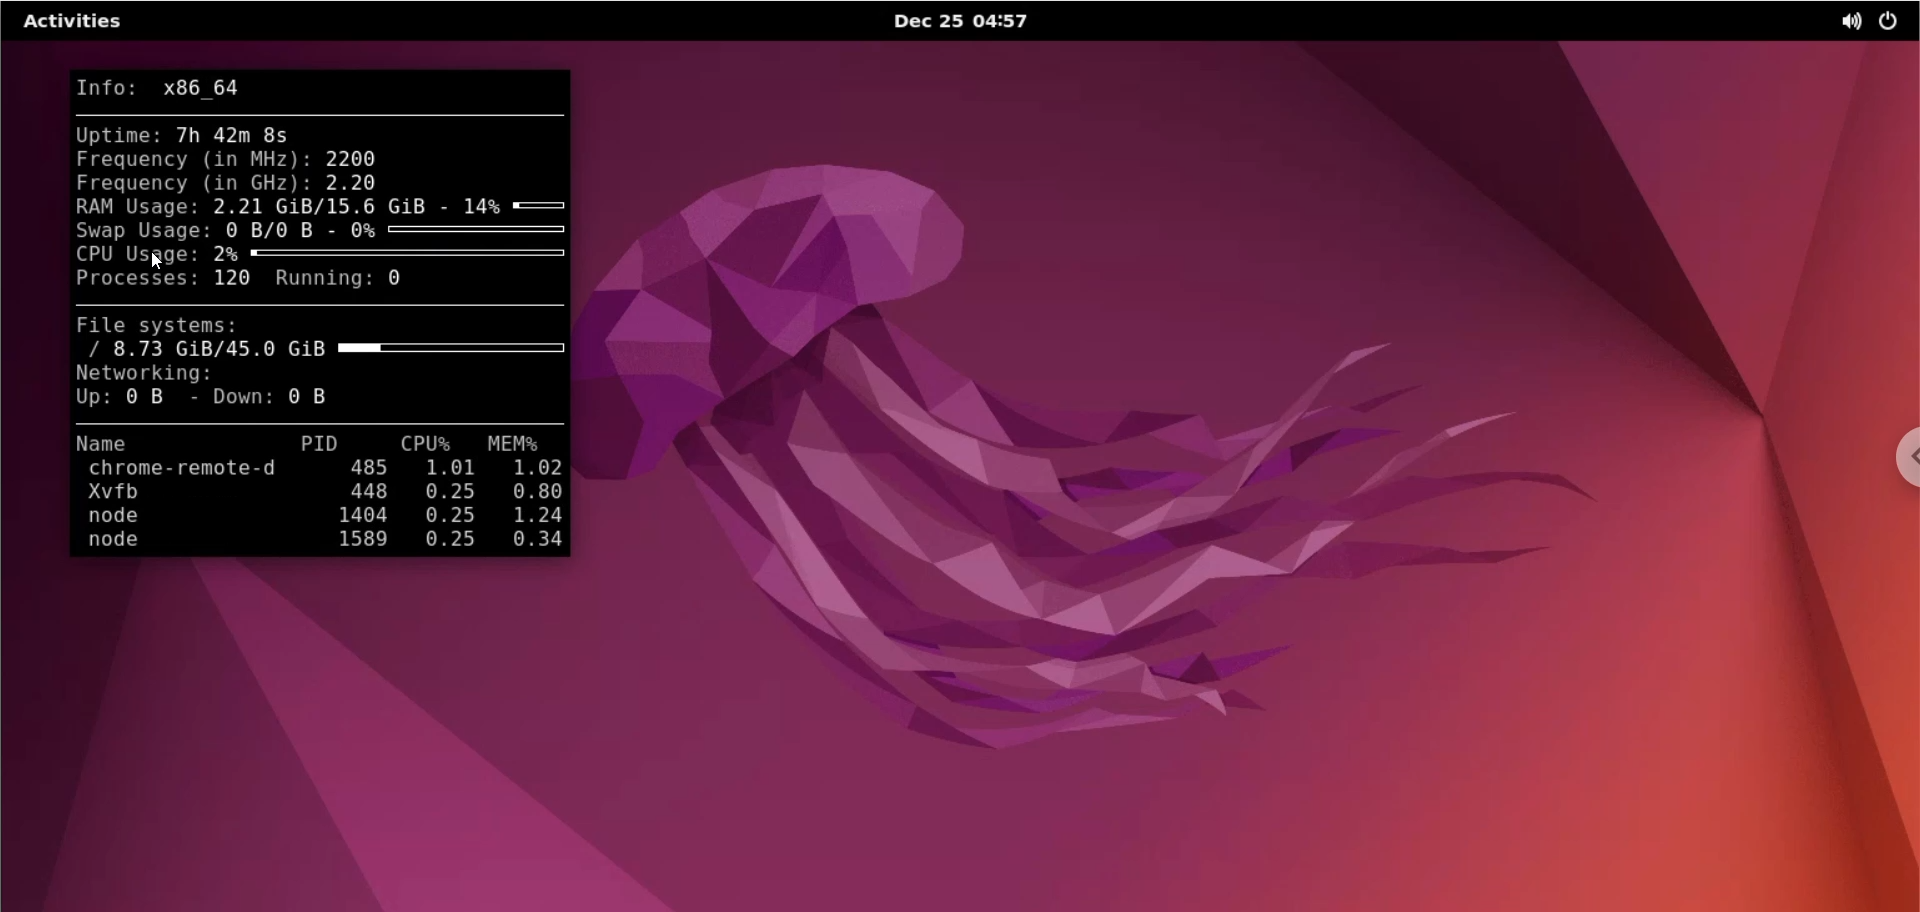 This screenshot has width=1920, height=912. What do you see at coordinates (135, 278) in the screenshot?
I see `processes:` at bounding box center [135, 278].